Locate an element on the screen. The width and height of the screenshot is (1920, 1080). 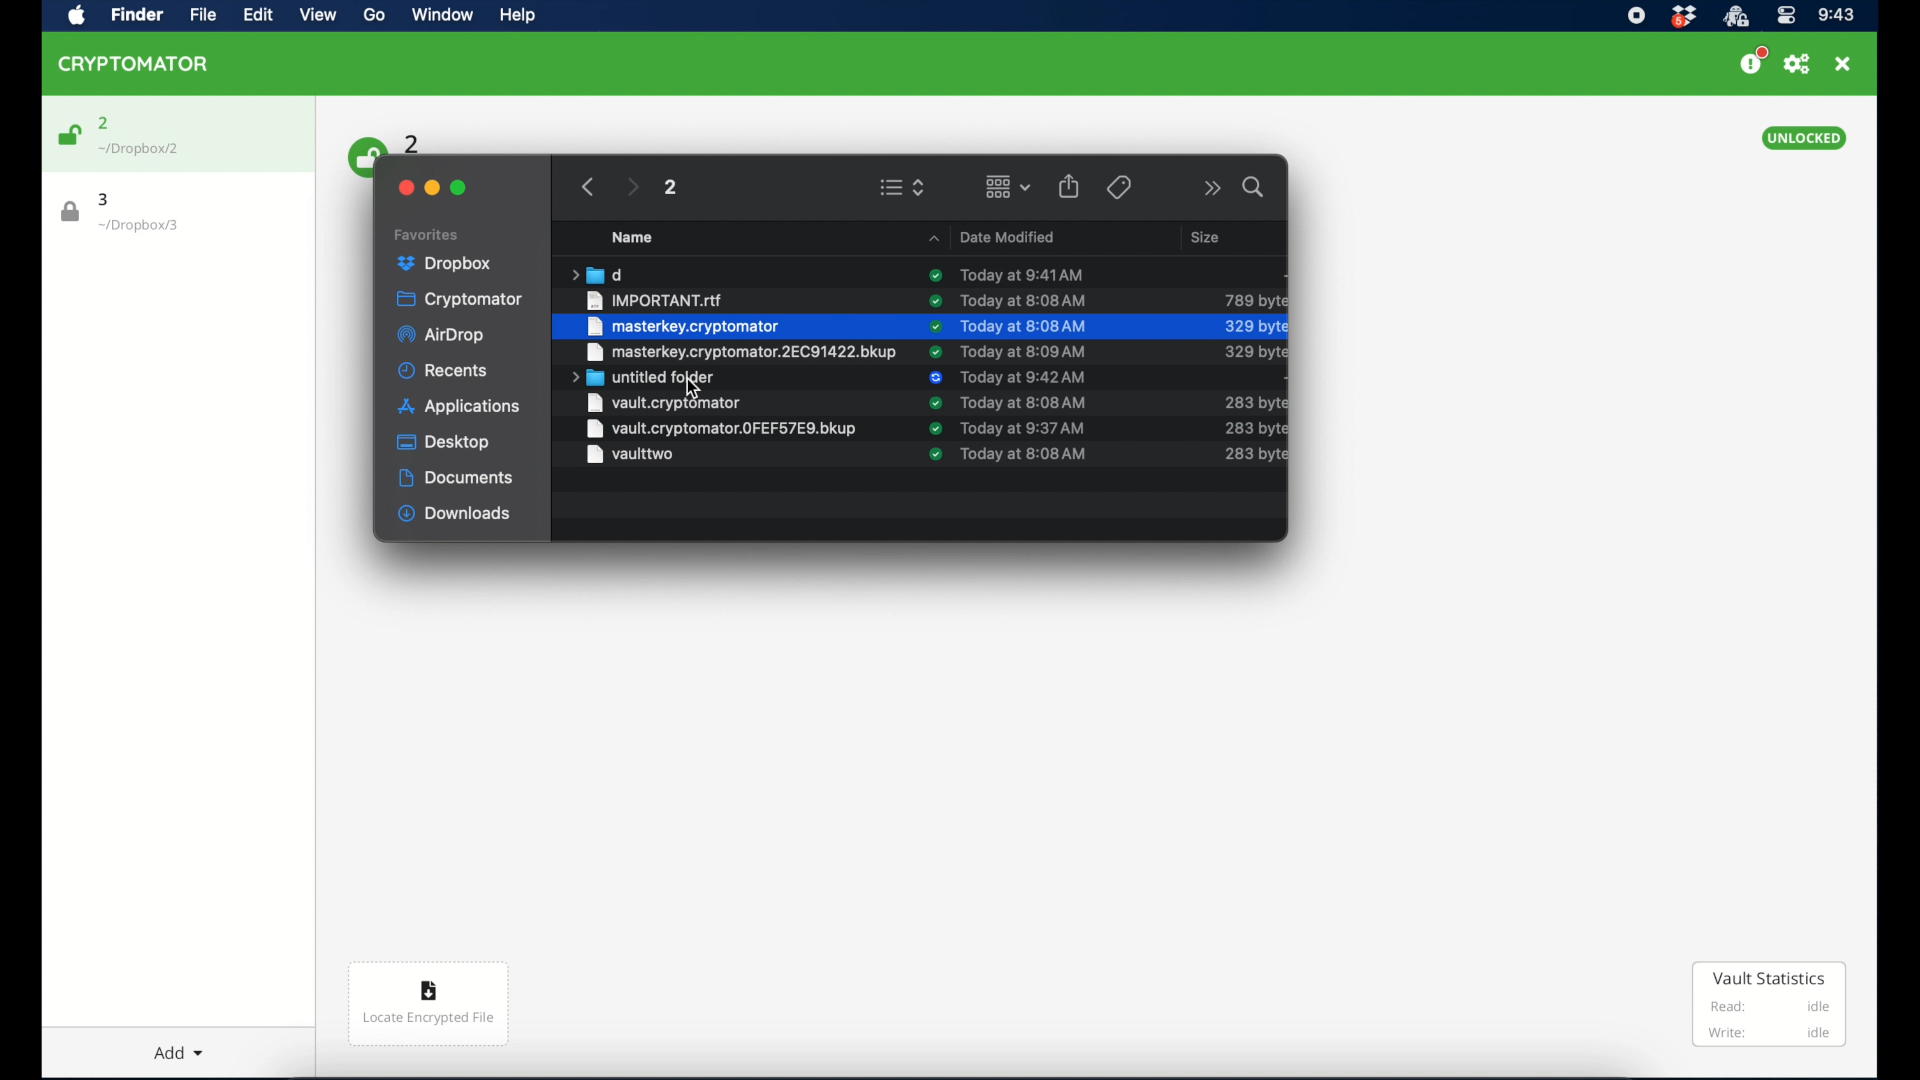
location is located at coordinates (140, 149).